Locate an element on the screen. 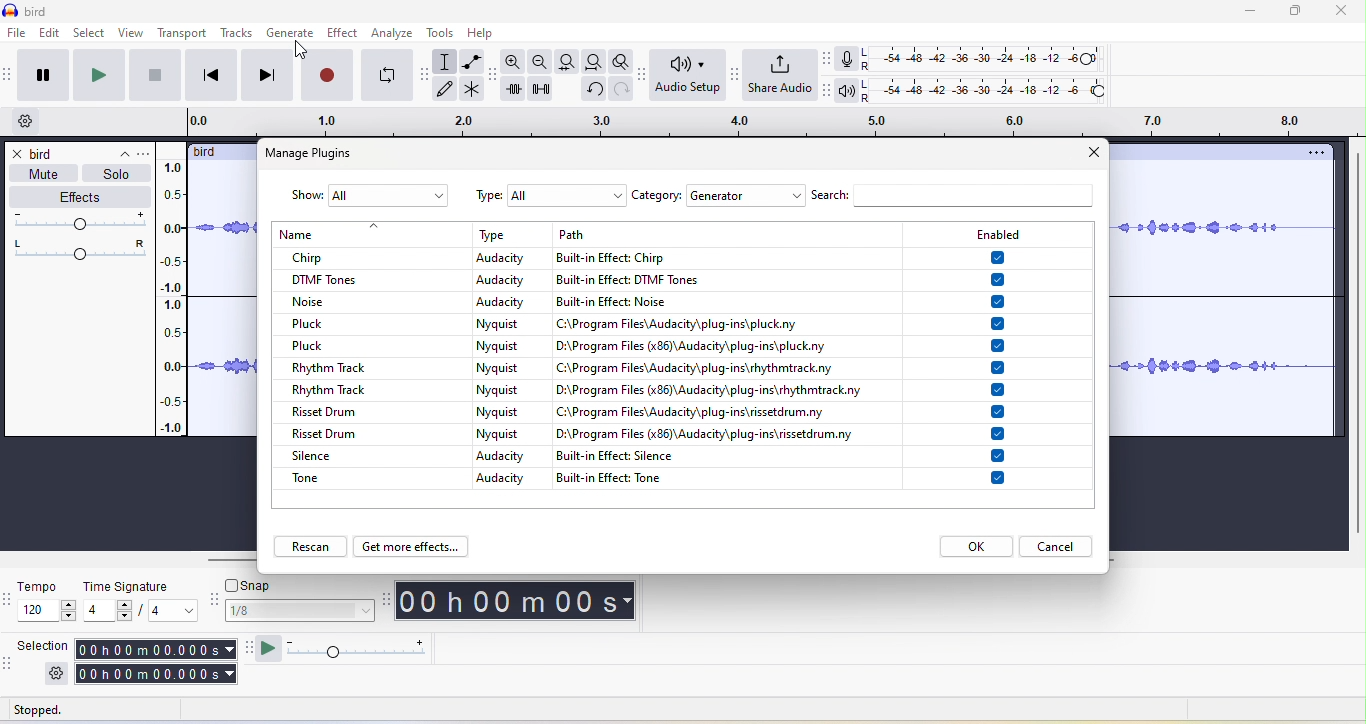 The height and width of the screenshot is (724, 1366). tempo is located at coordinates (48, 603).